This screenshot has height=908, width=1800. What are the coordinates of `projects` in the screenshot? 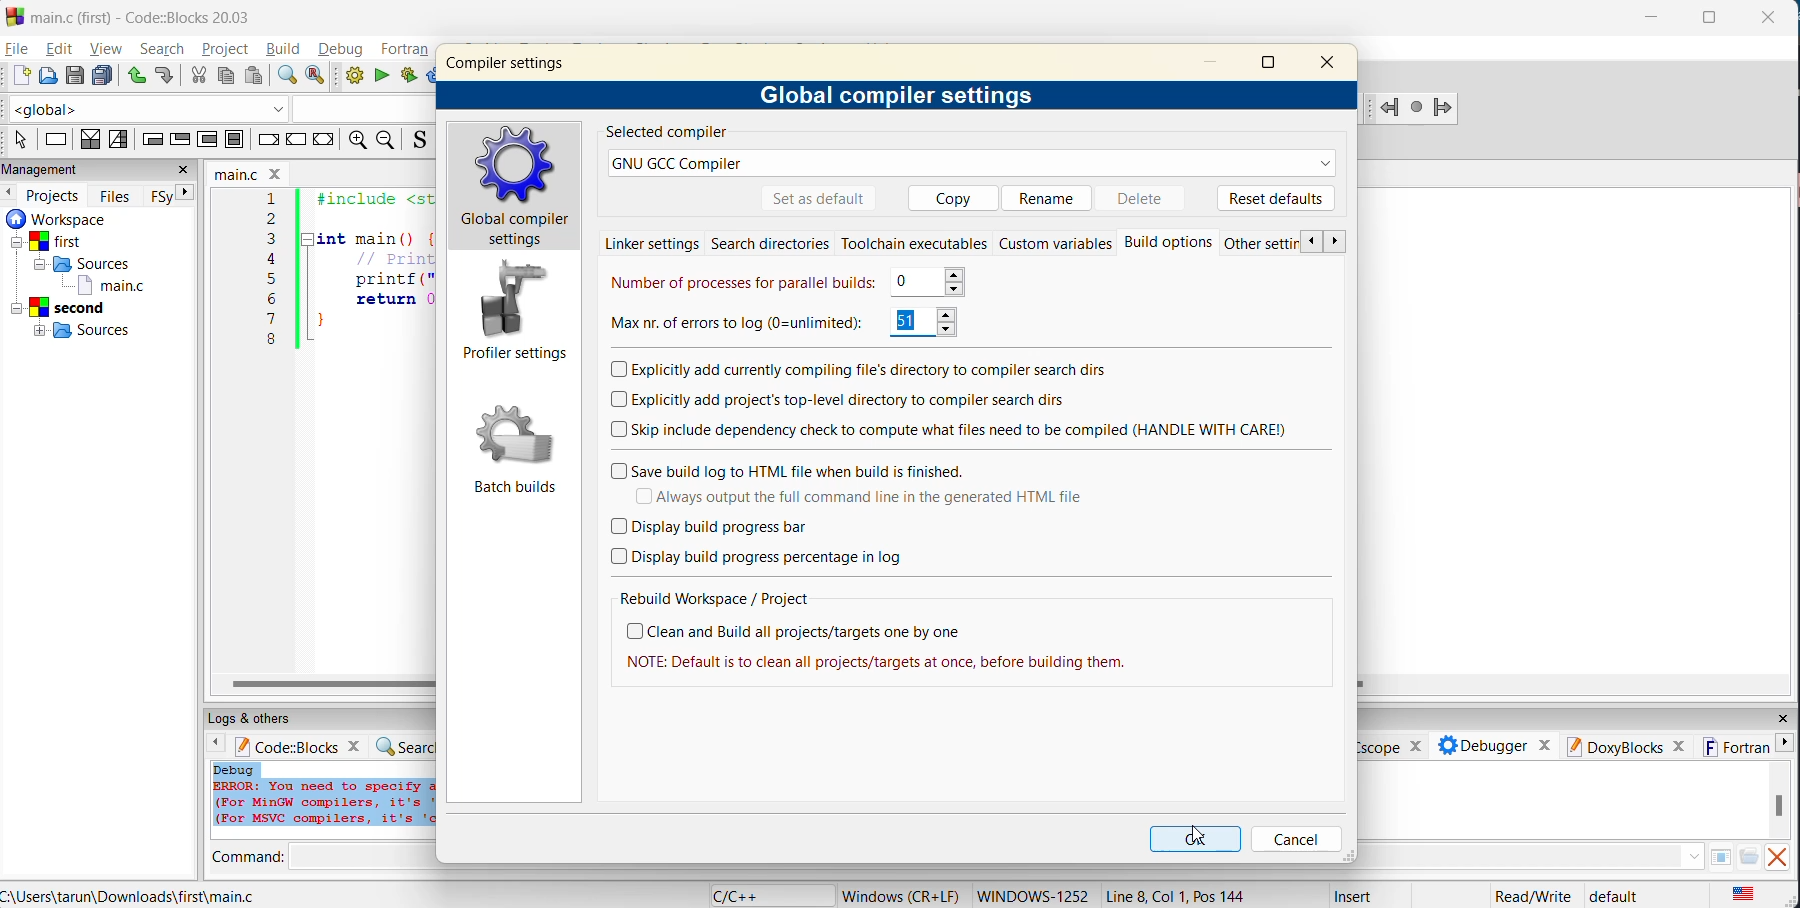 It's located at (53, 195).